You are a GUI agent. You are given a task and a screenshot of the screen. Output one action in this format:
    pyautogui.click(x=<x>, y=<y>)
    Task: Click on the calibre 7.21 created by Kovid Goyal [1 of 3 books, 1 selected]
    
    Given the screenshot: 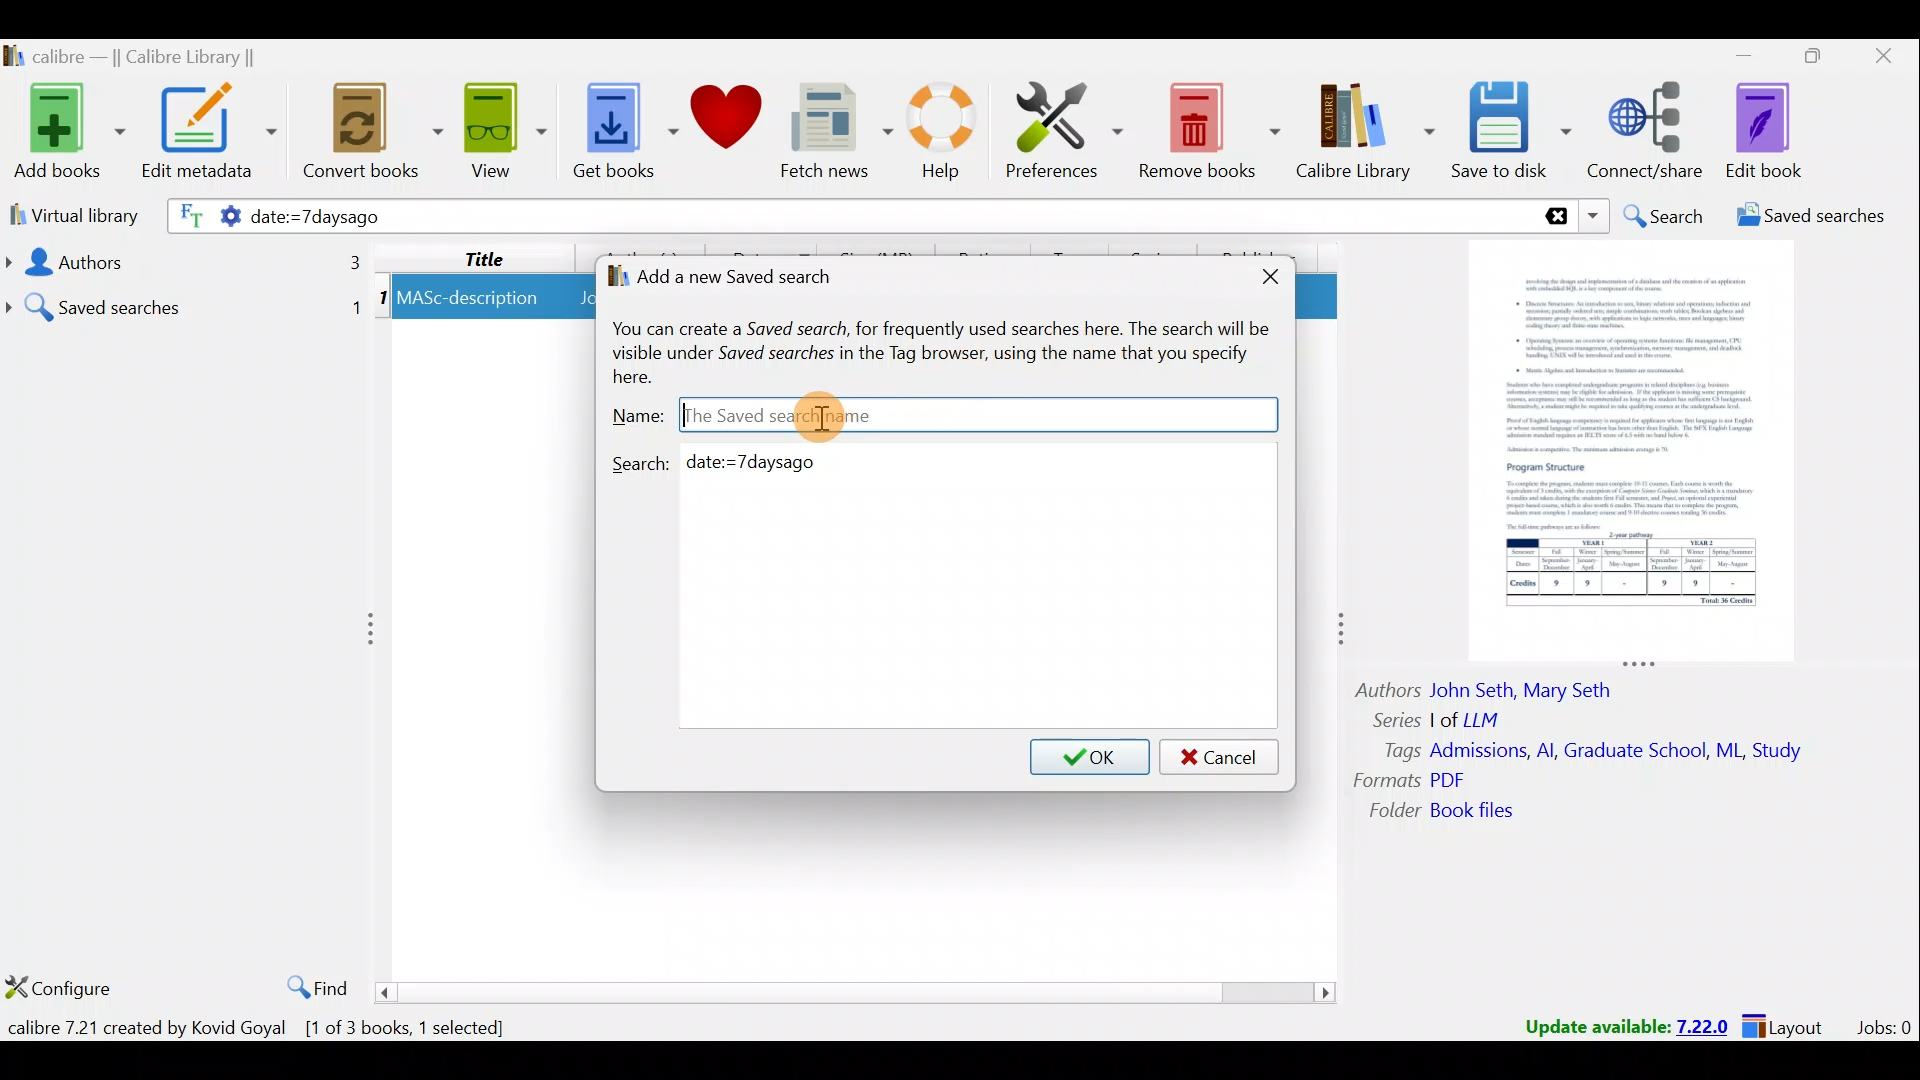 What is the action you would take?
    pyautogui.click(x=268, y=1028)
    